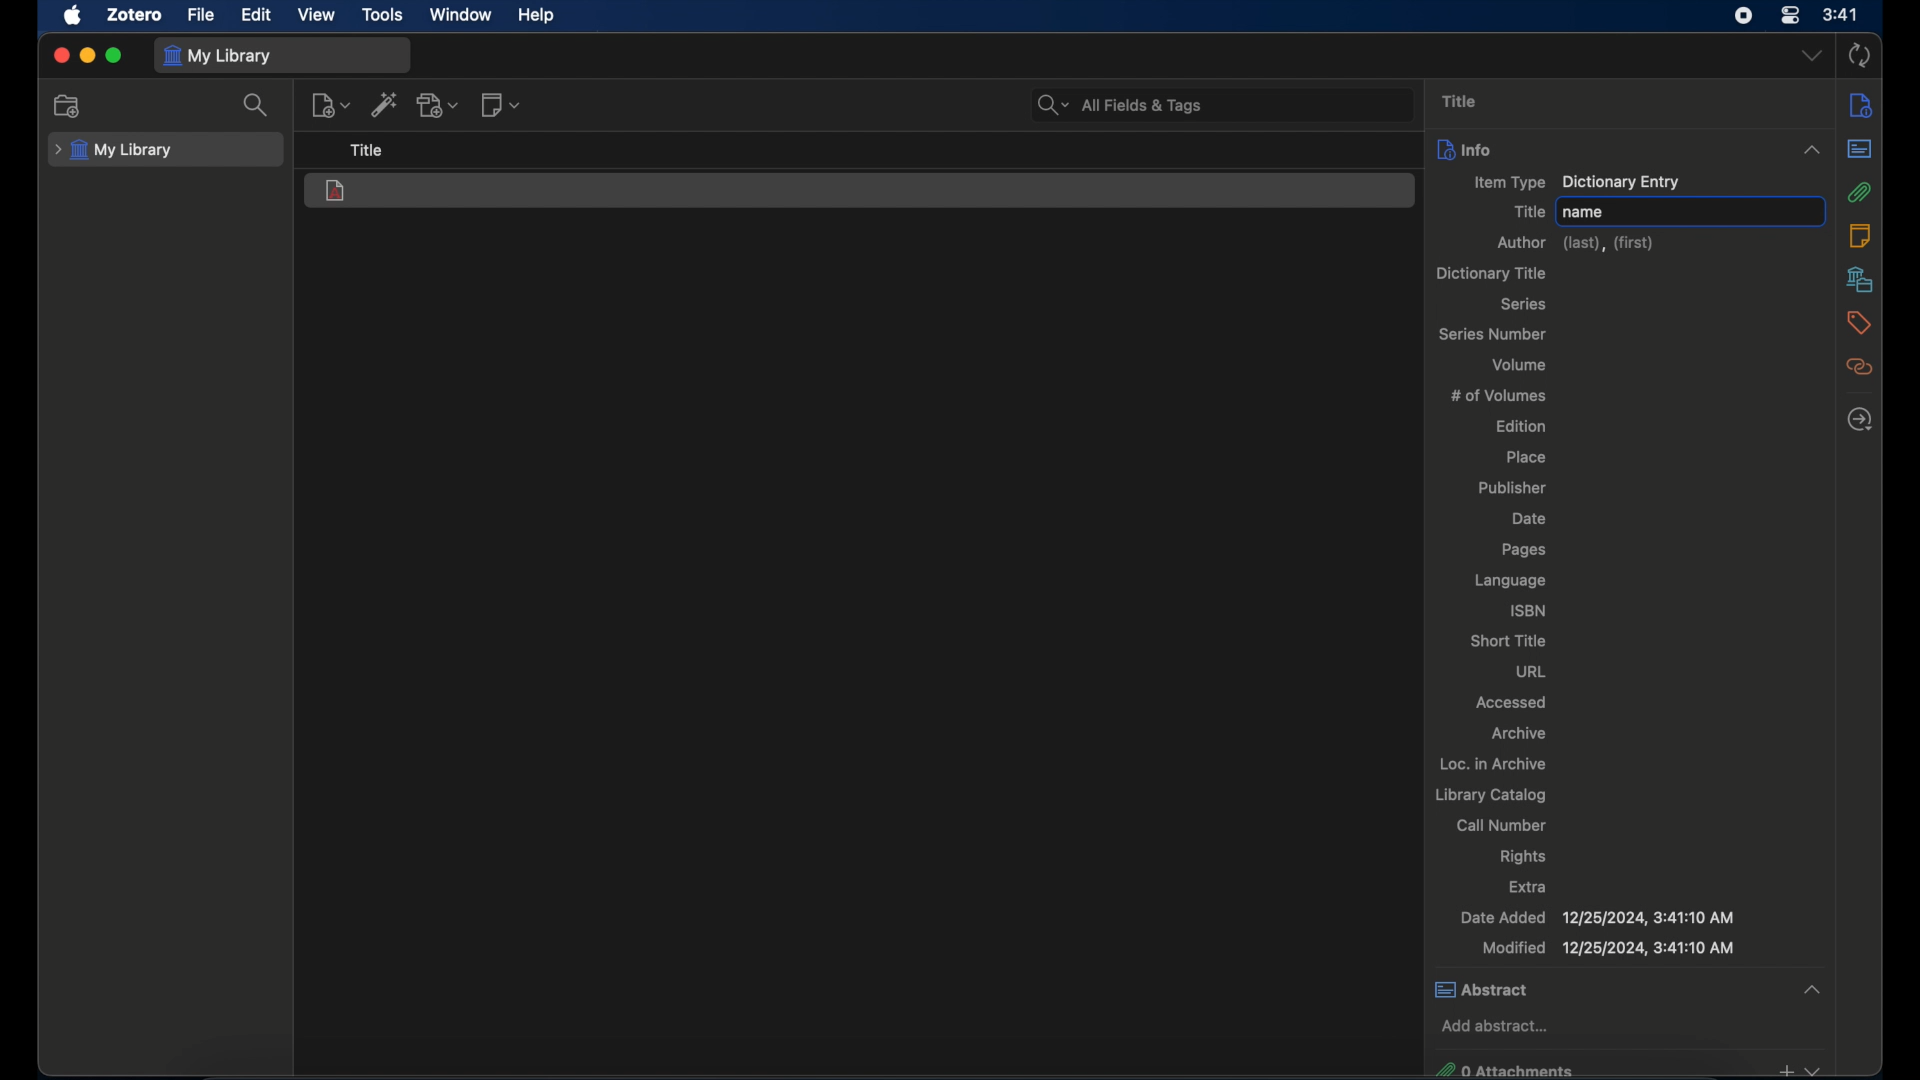 The image size is (1920, 1080). I want to click on no of volumes, so click(1499, 394).